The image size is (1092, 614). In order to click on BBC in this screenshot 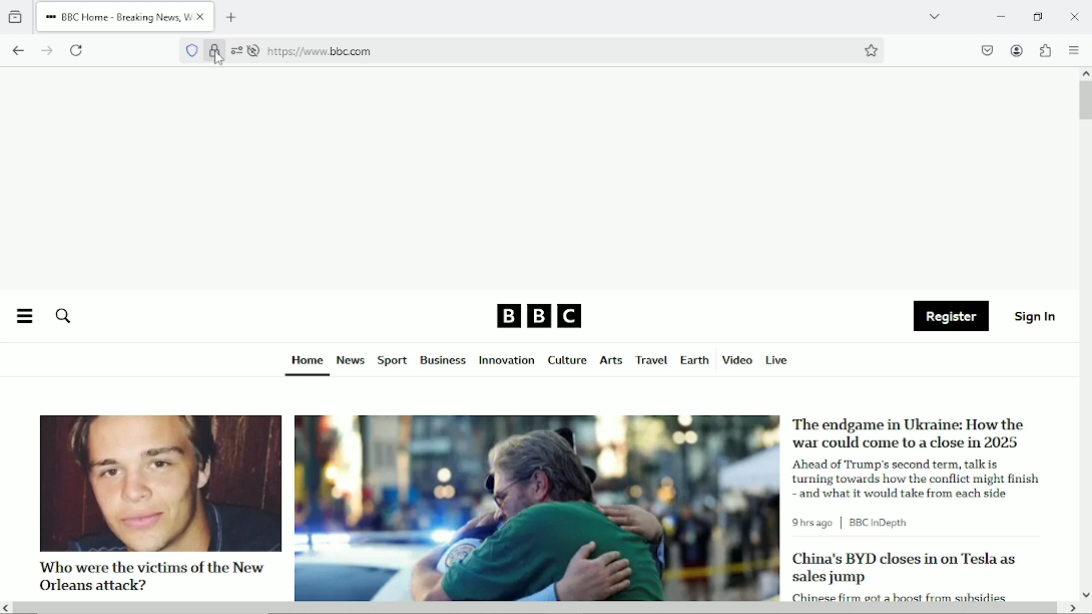, I will do `click(539, 315)`.